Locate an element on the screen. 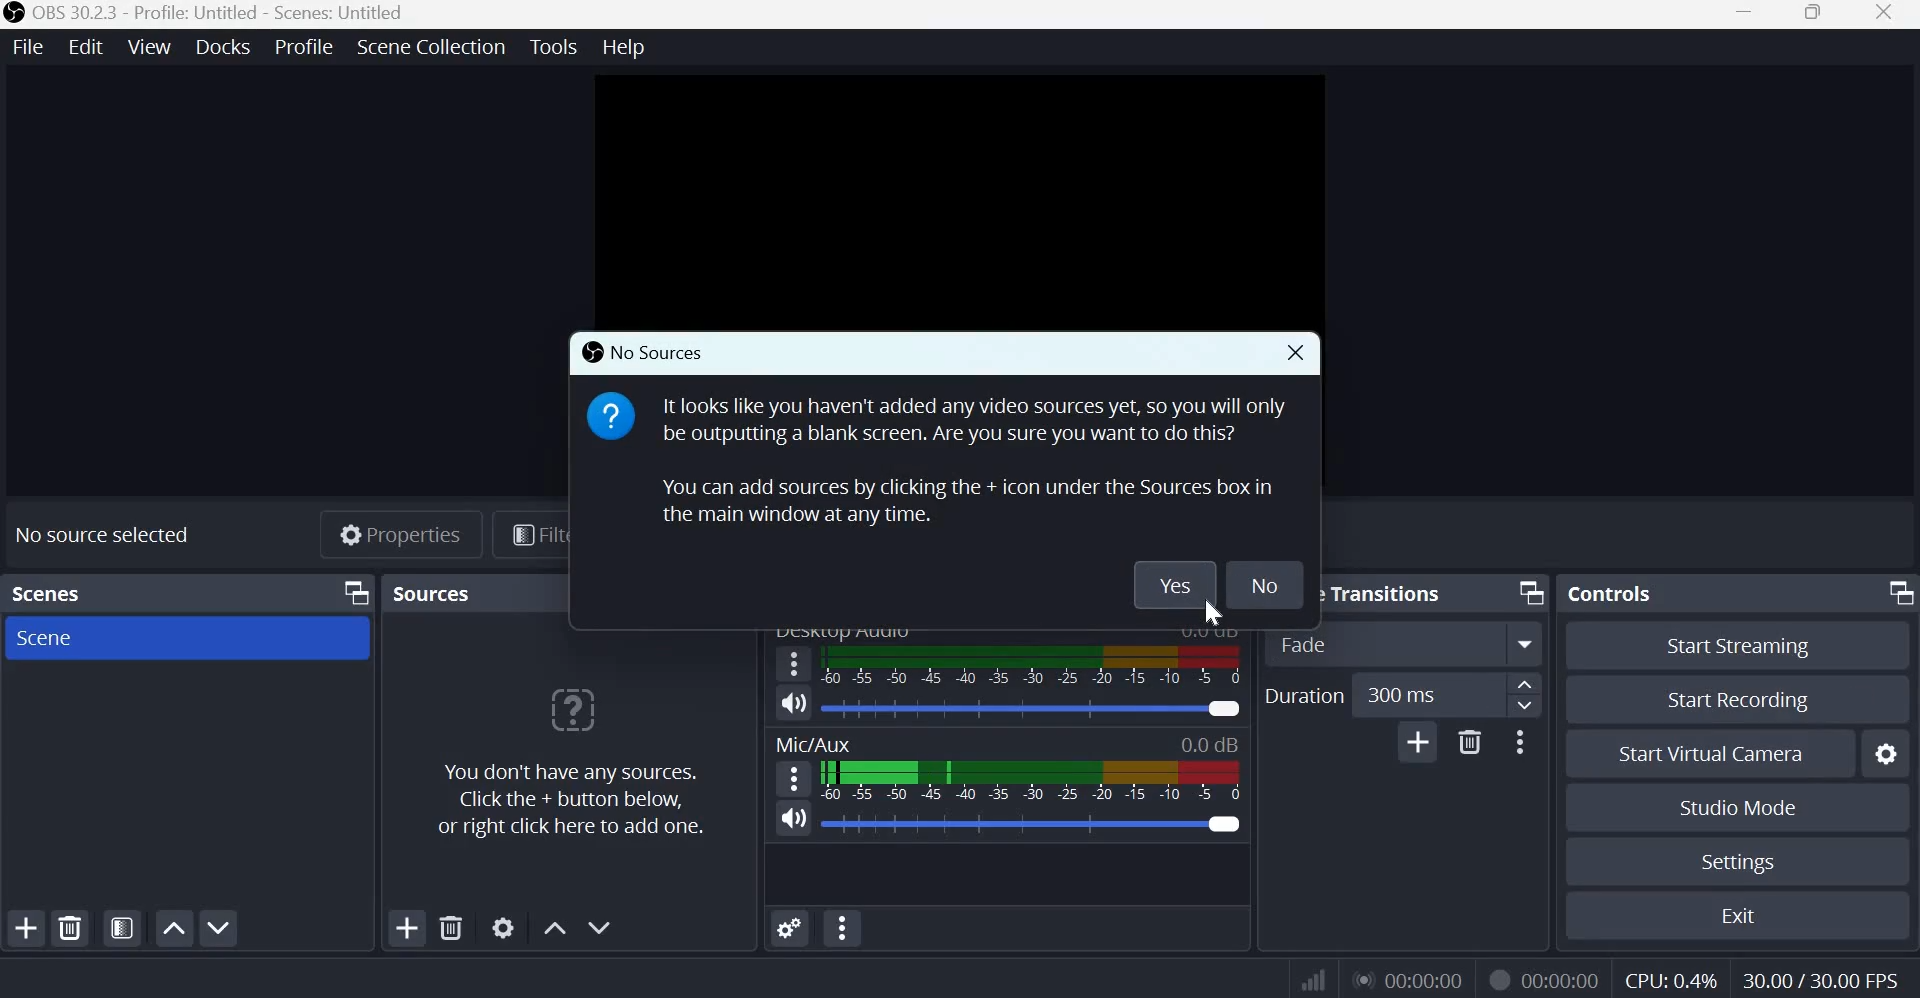  Mic/Aux is located at coordinates (819, 744).